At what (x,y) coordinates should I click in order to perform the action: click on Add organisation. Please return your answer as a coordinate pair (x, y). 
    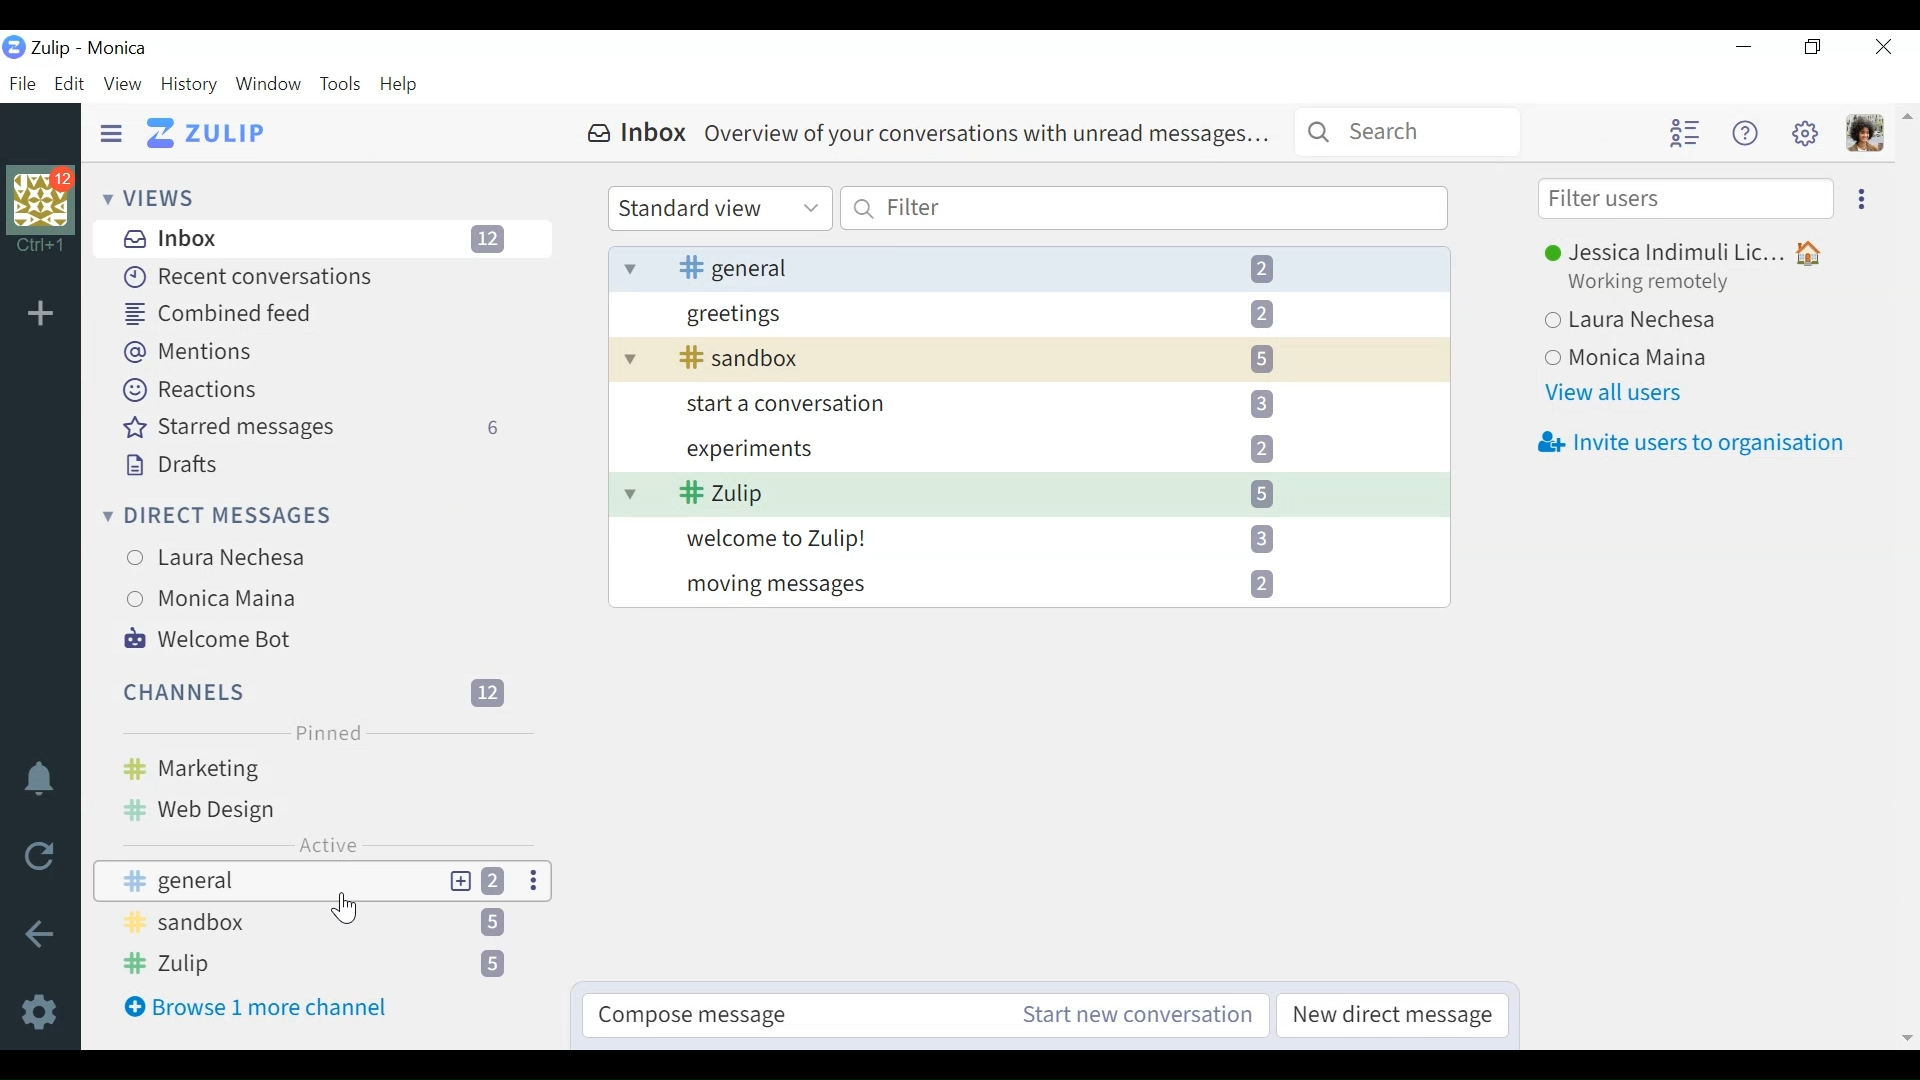
    Looking at the image, I should click on (45, 315).